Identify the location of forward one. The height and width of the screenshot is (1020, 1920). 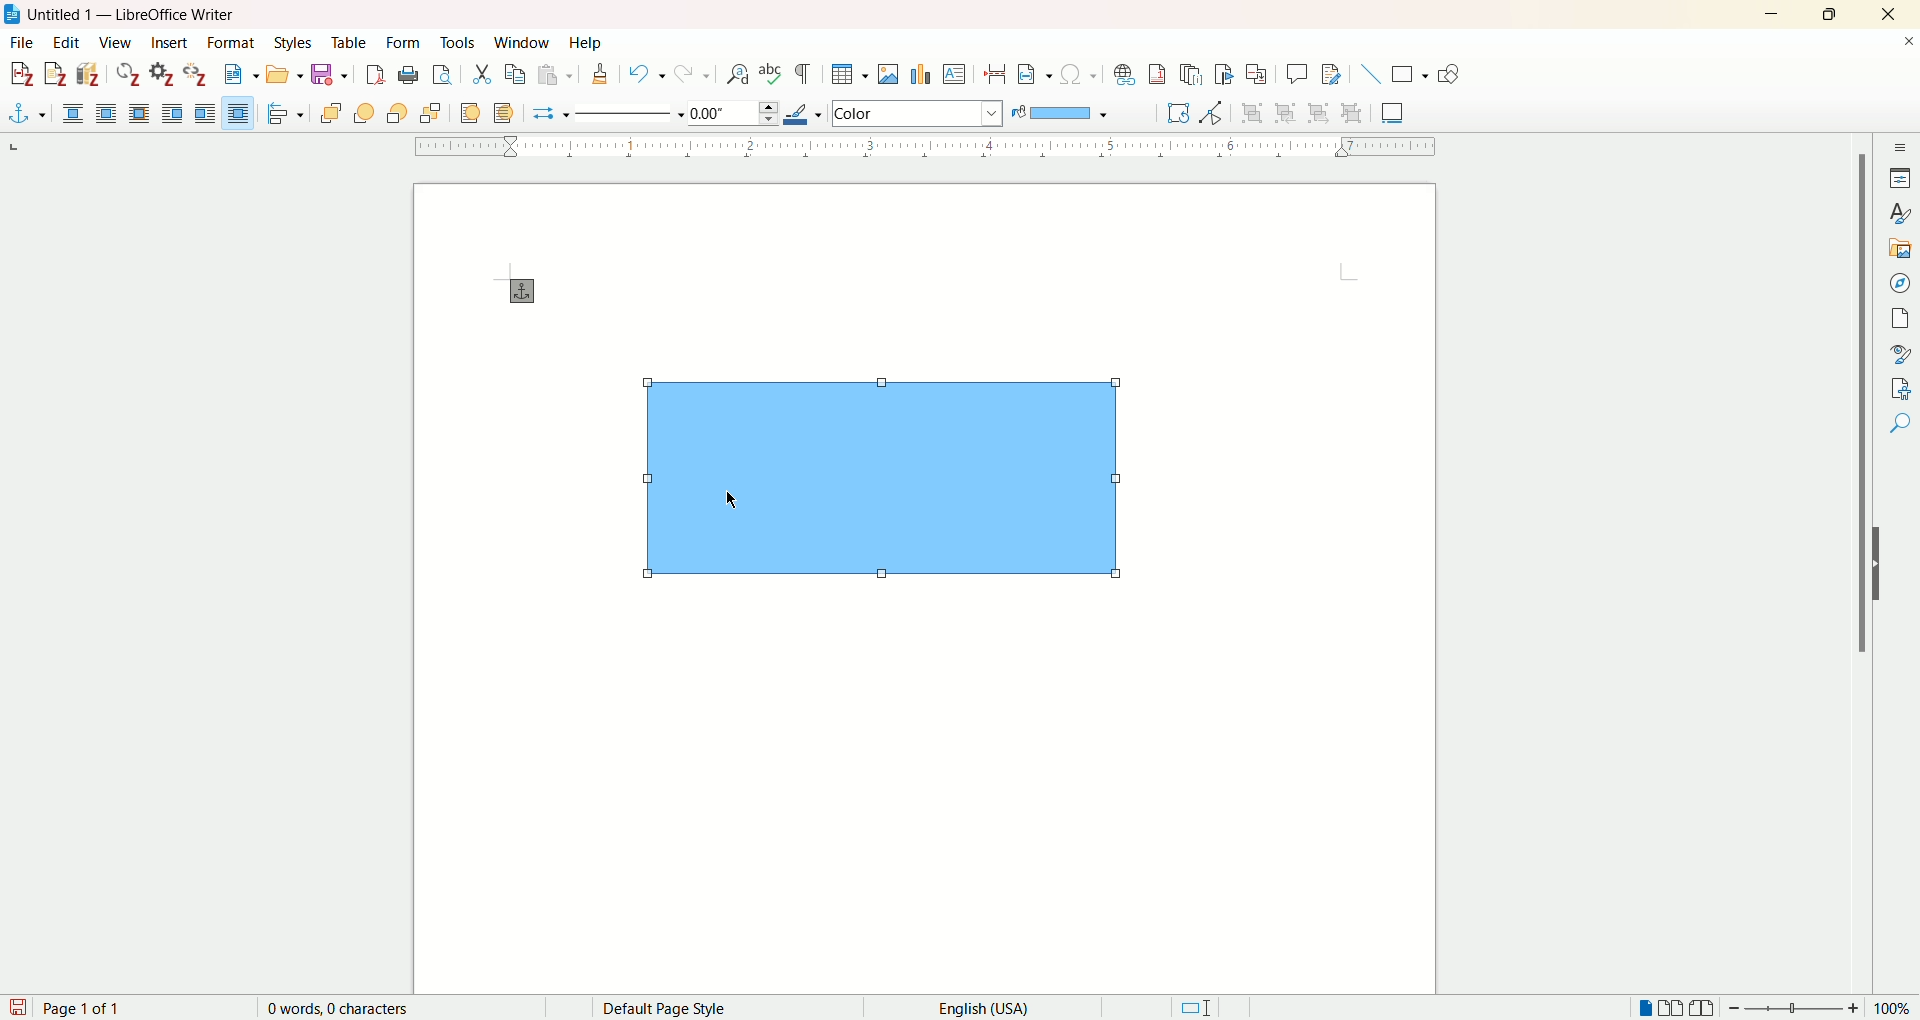
(362, 112).